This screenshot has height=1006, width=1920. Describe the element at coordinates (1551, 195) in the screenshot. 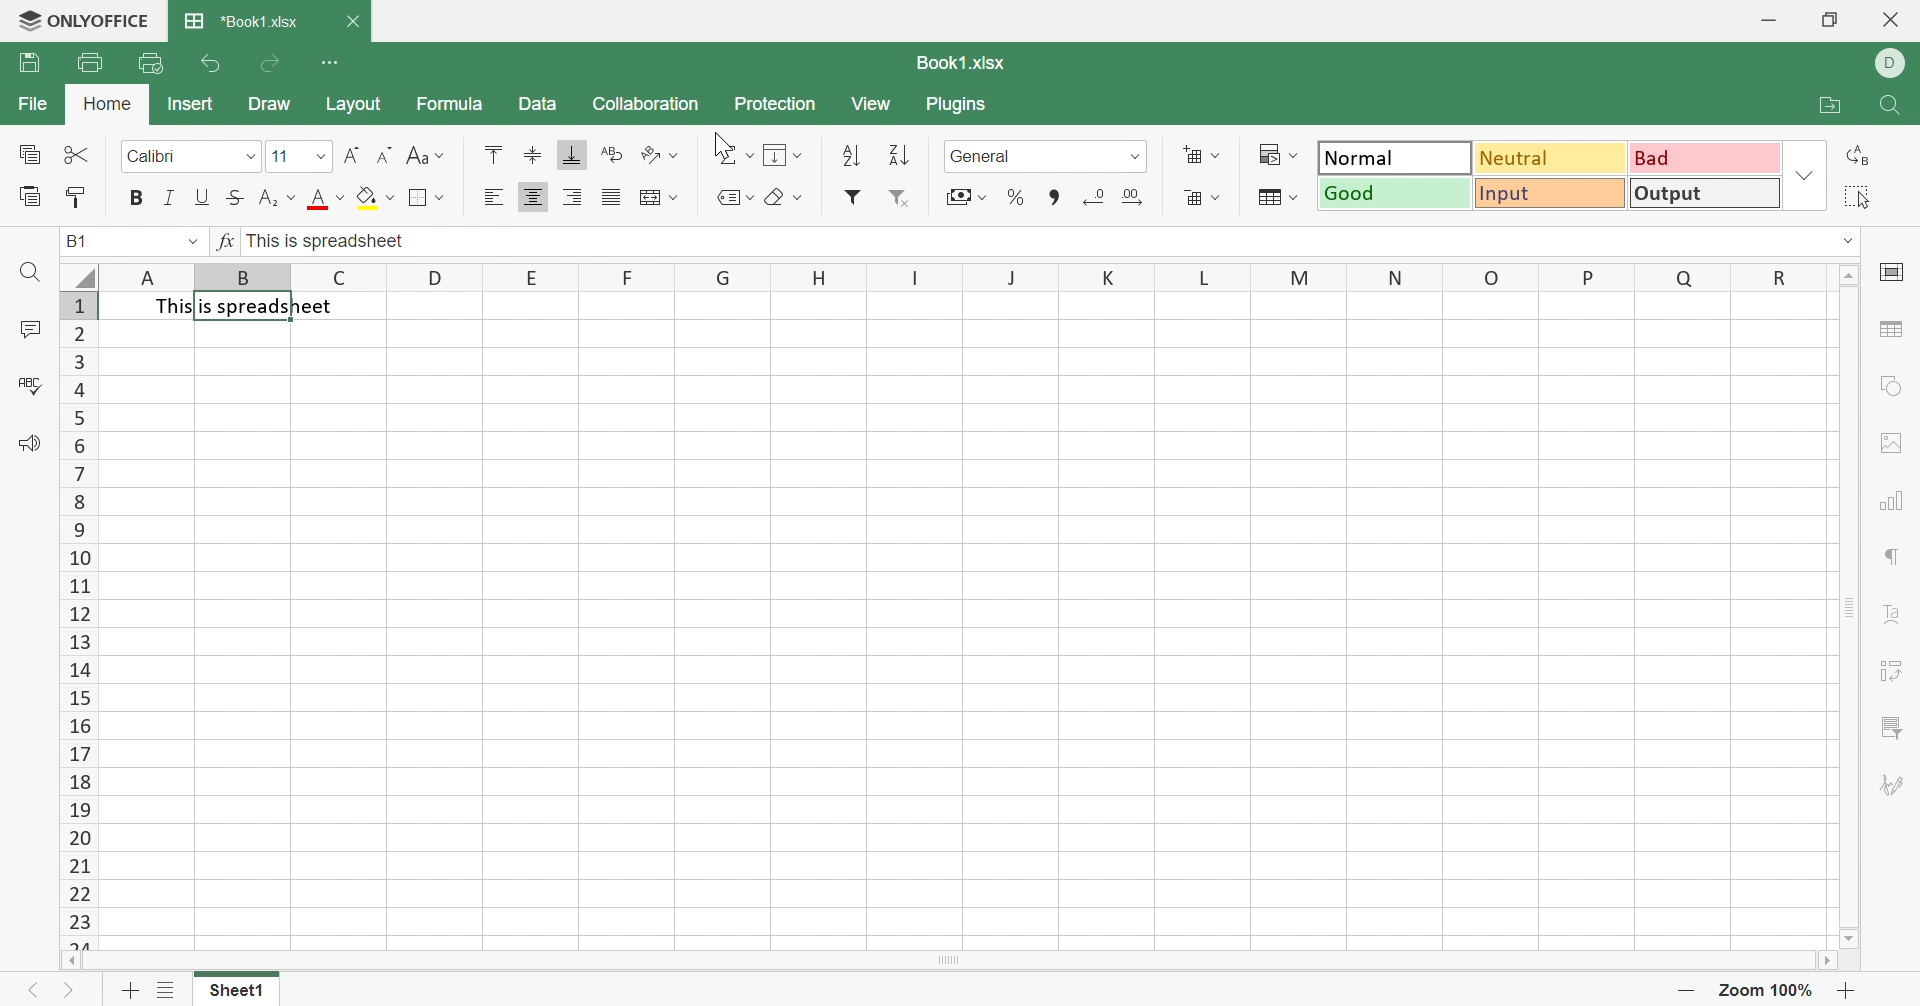

I see `Input` at that location.